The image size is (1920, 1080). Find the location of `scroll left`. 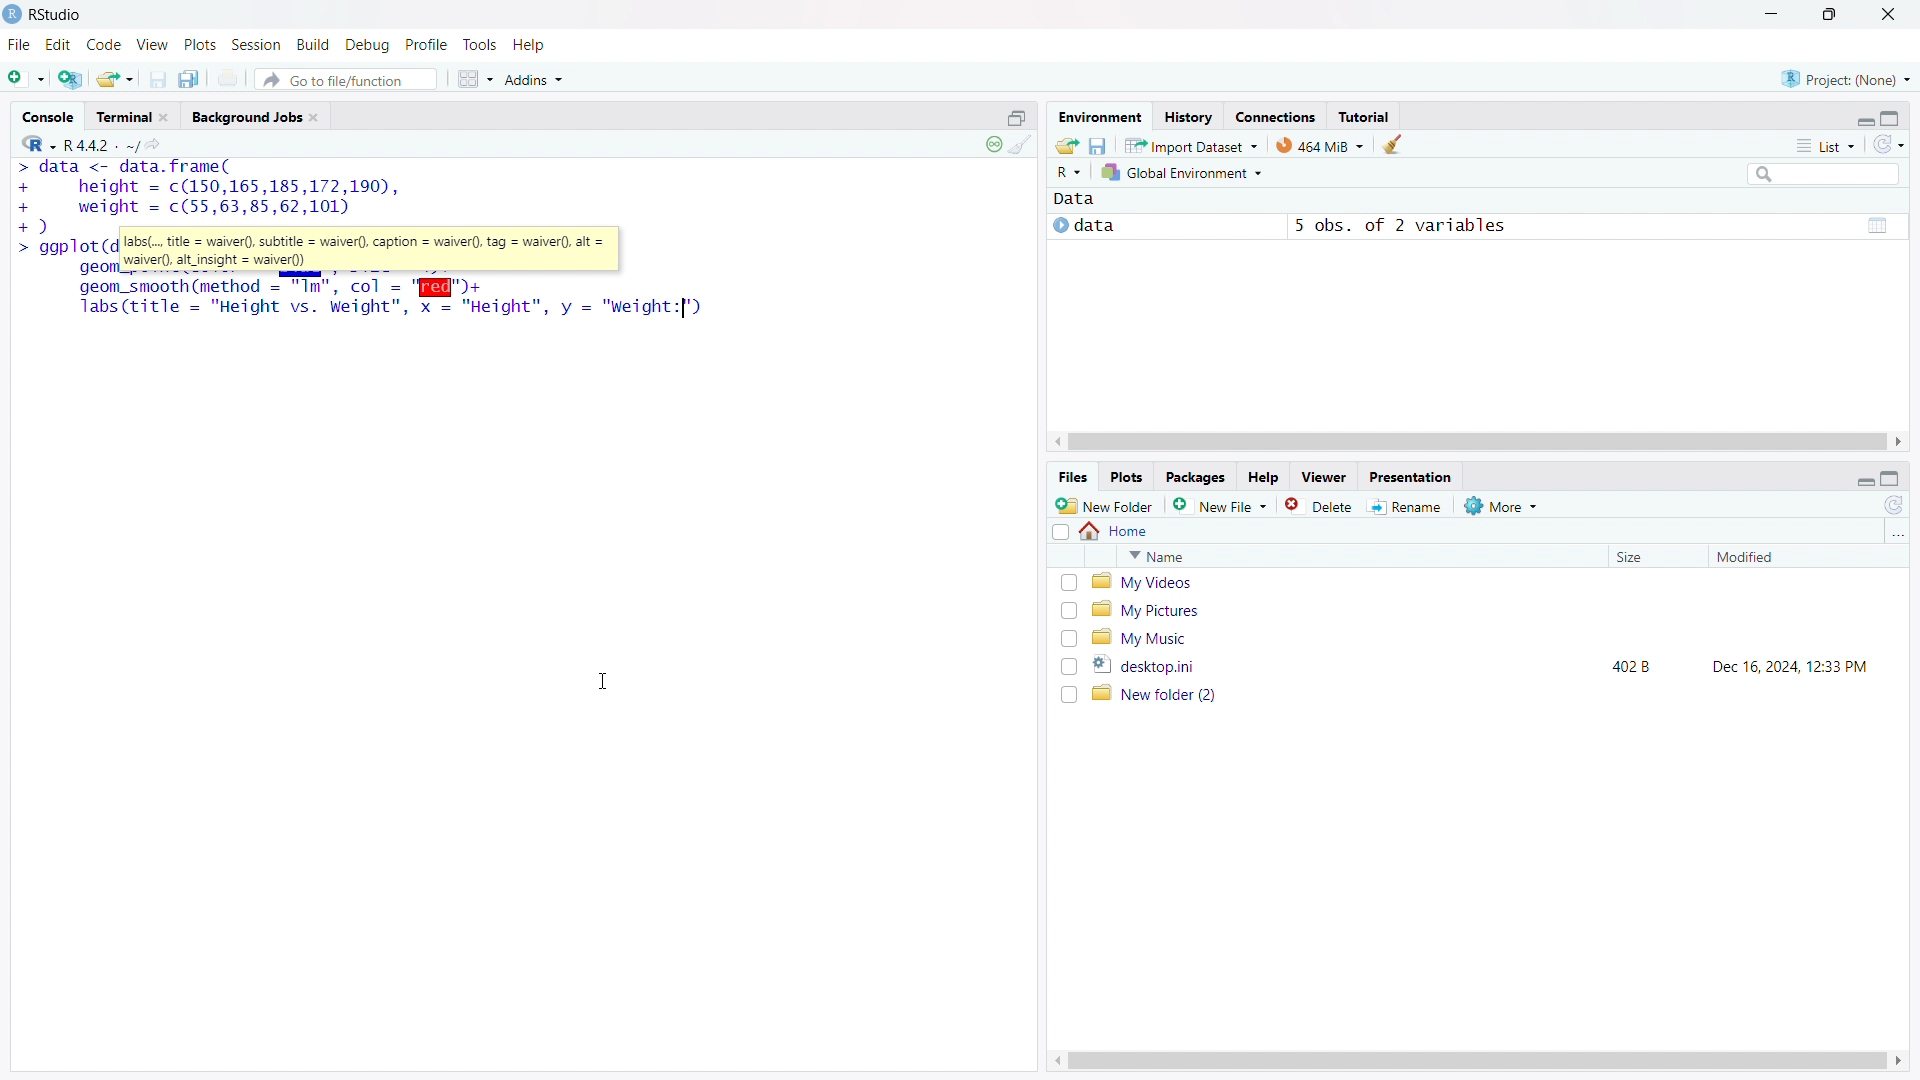

scroll left is located at coordinates (1058, 442).